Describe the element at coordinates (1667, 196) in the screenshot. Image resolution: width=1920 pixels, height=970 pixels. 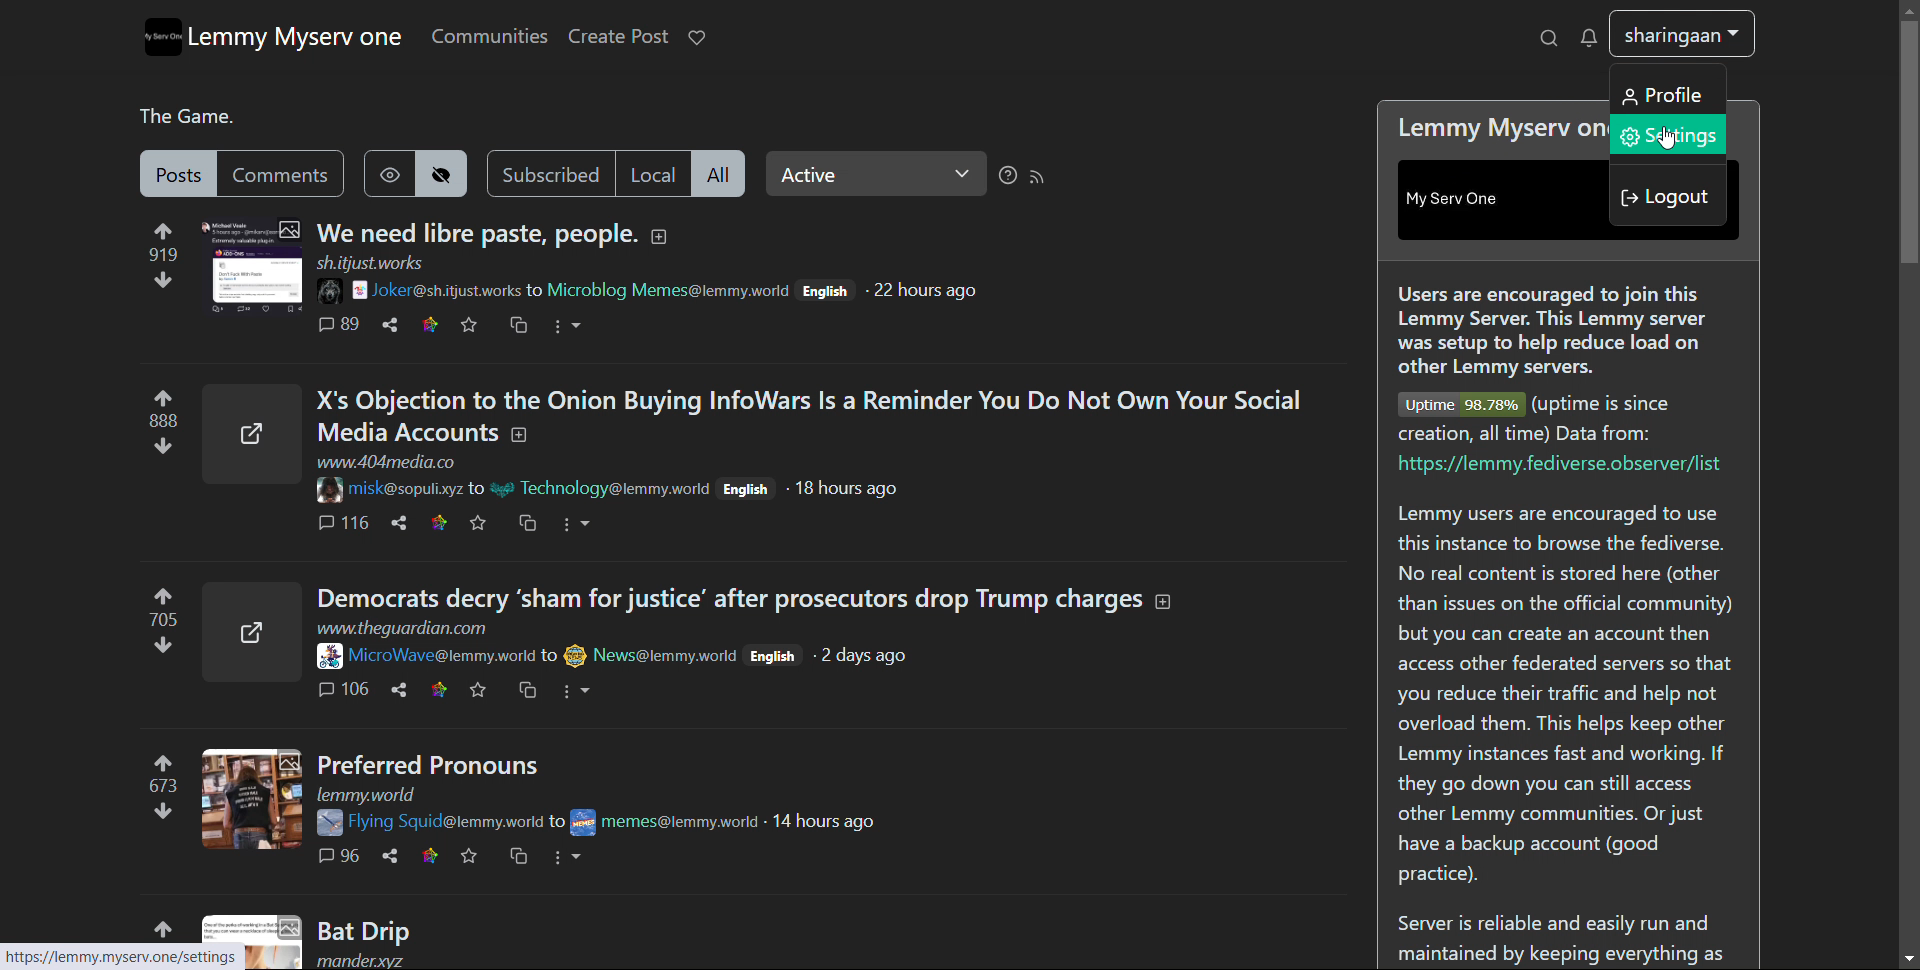
I see `logout` at that location.